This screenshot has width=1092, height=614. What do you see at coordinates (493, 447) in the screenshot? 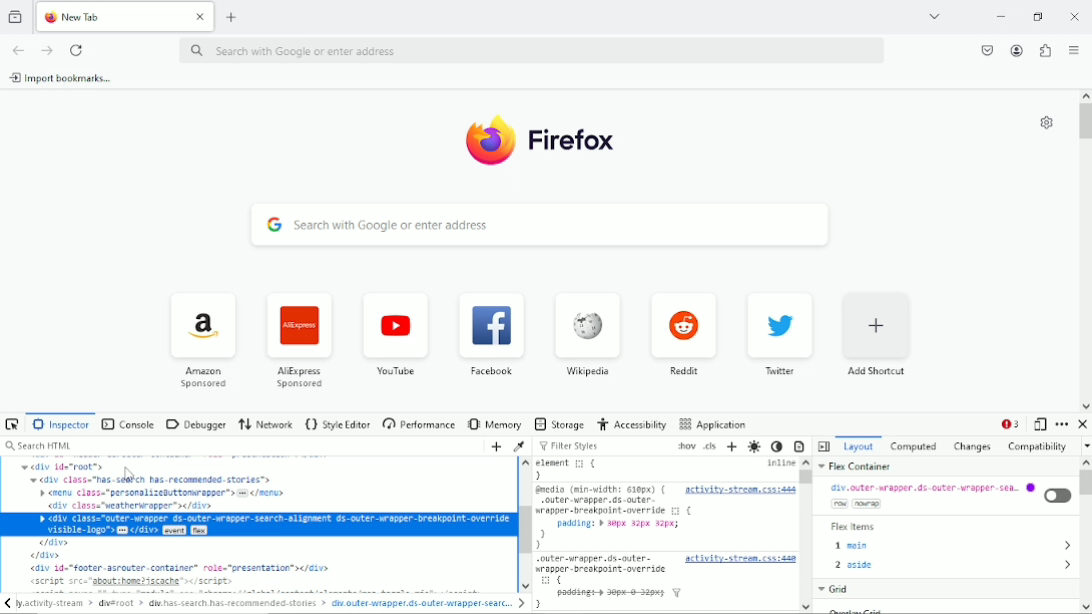
I see `Add node` at bounding box center [493, 447].